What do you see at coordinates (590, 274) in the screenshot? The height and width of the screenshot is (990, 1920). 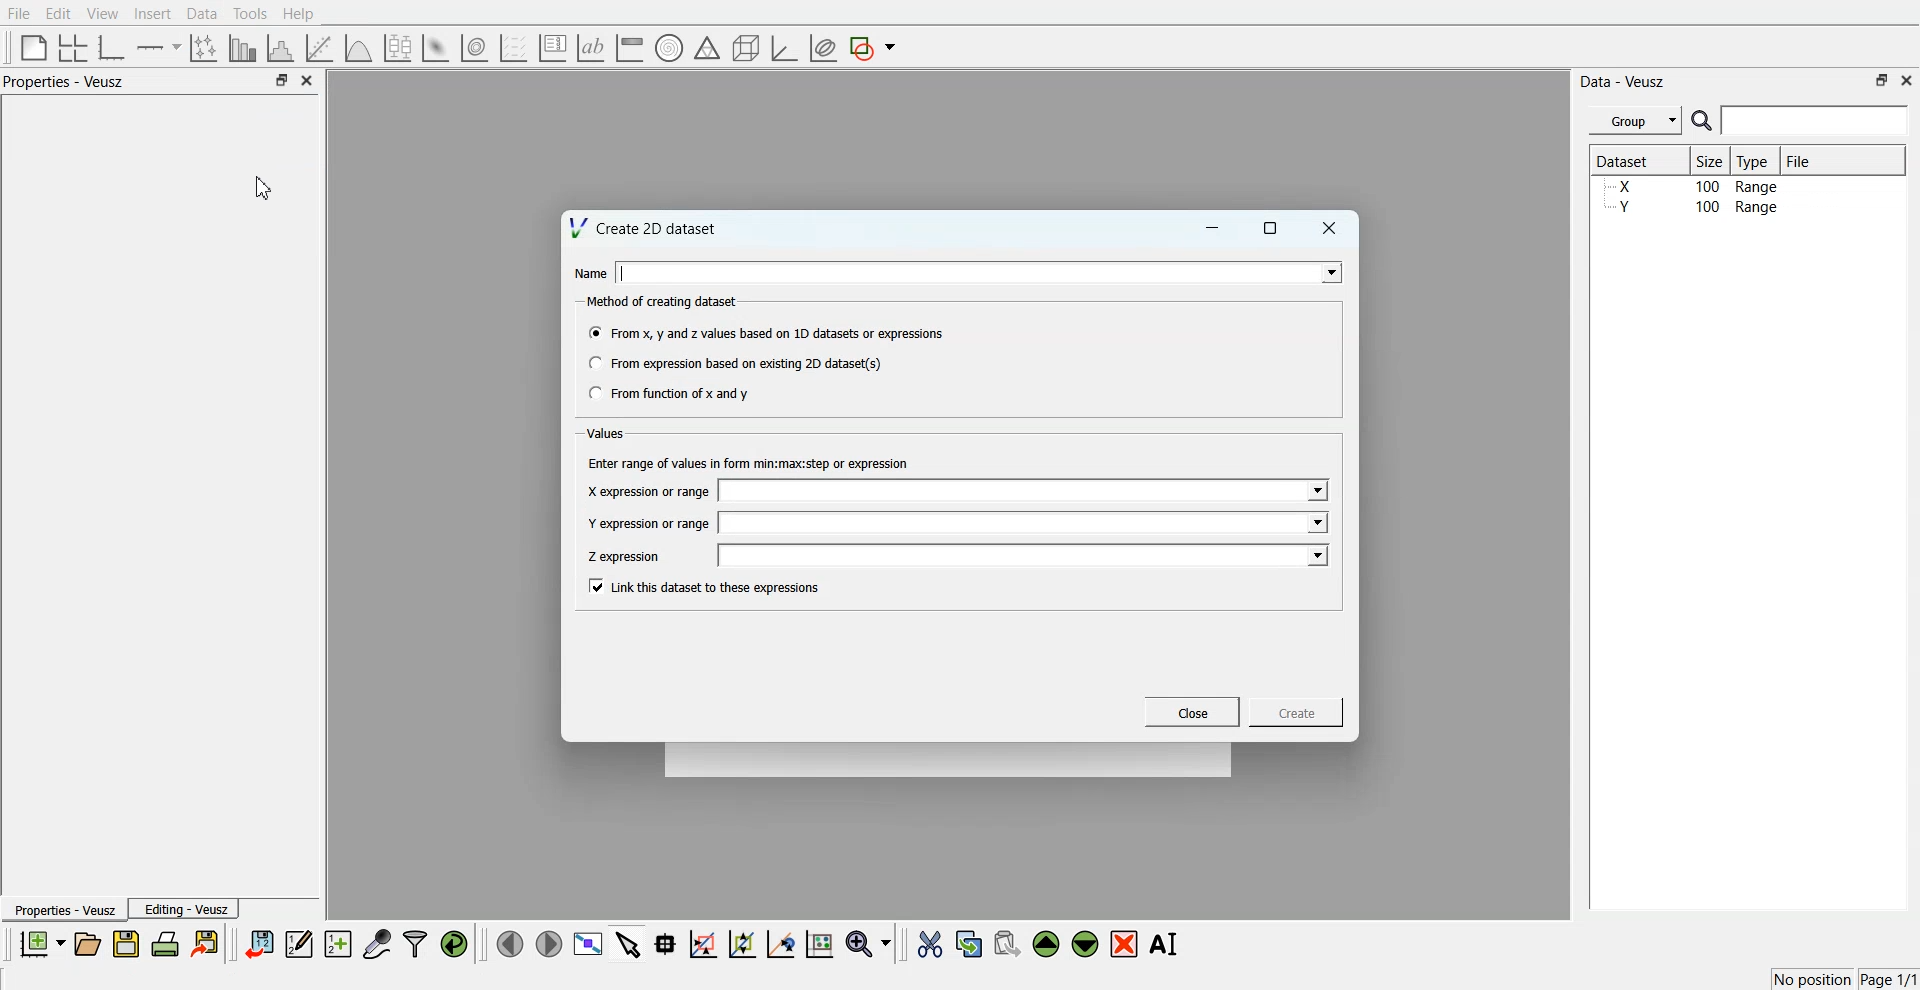 I see `‘Name` at bounding box center [590, 274].